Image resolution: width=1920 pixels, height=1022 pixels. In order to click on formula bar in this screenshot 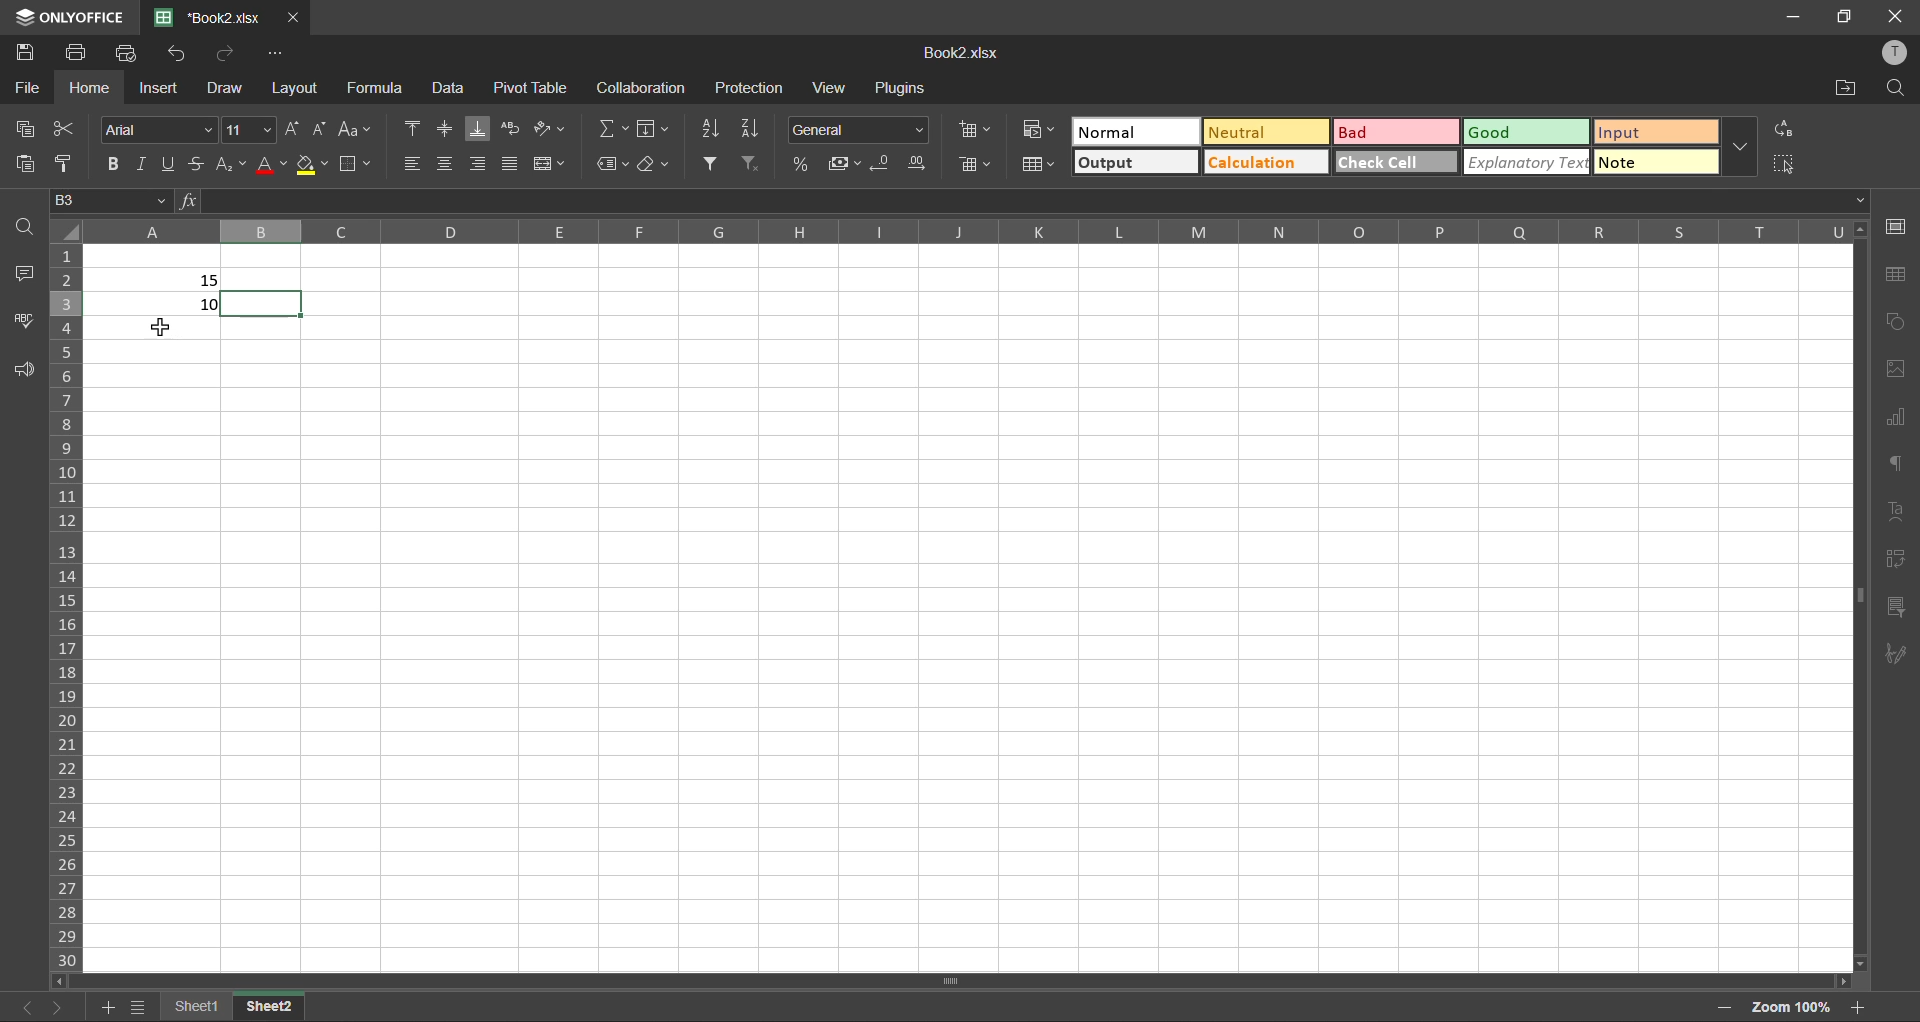, I will do `click(1020, 201)`.